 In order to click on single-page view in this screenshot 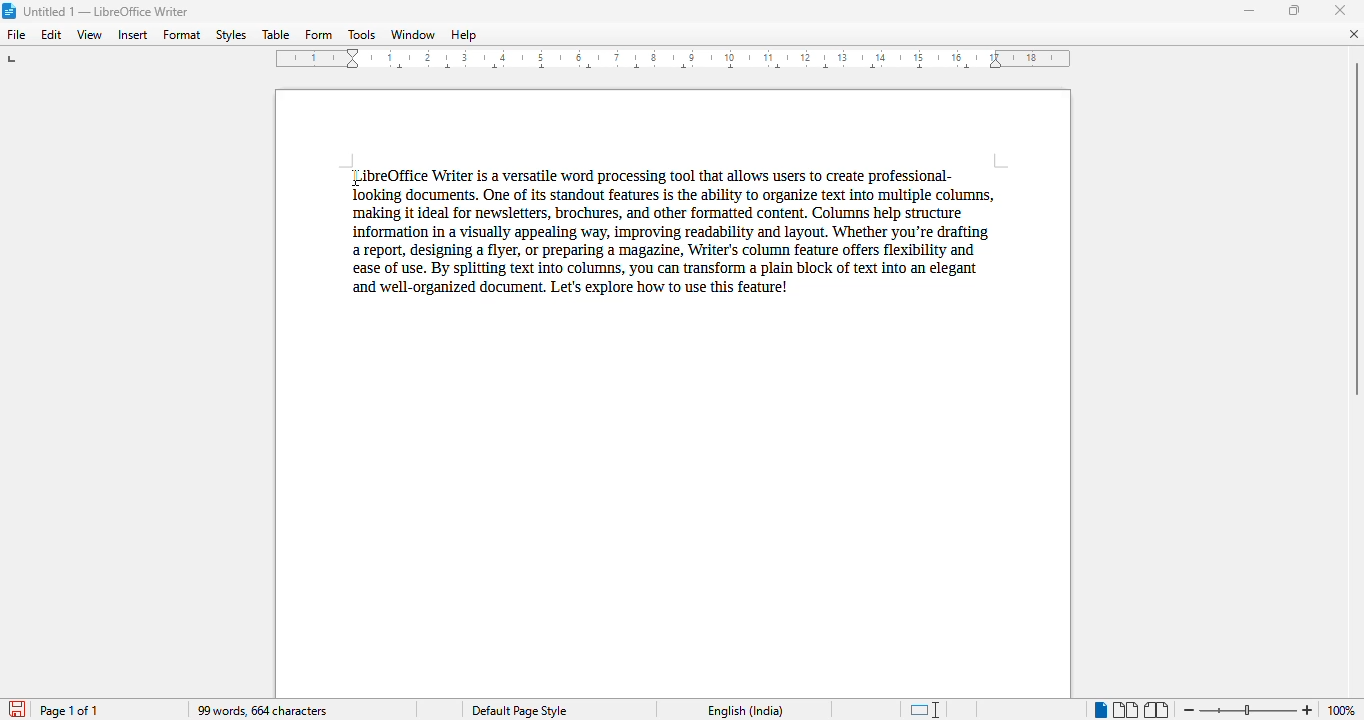, I will do `click(1100, 711)`.